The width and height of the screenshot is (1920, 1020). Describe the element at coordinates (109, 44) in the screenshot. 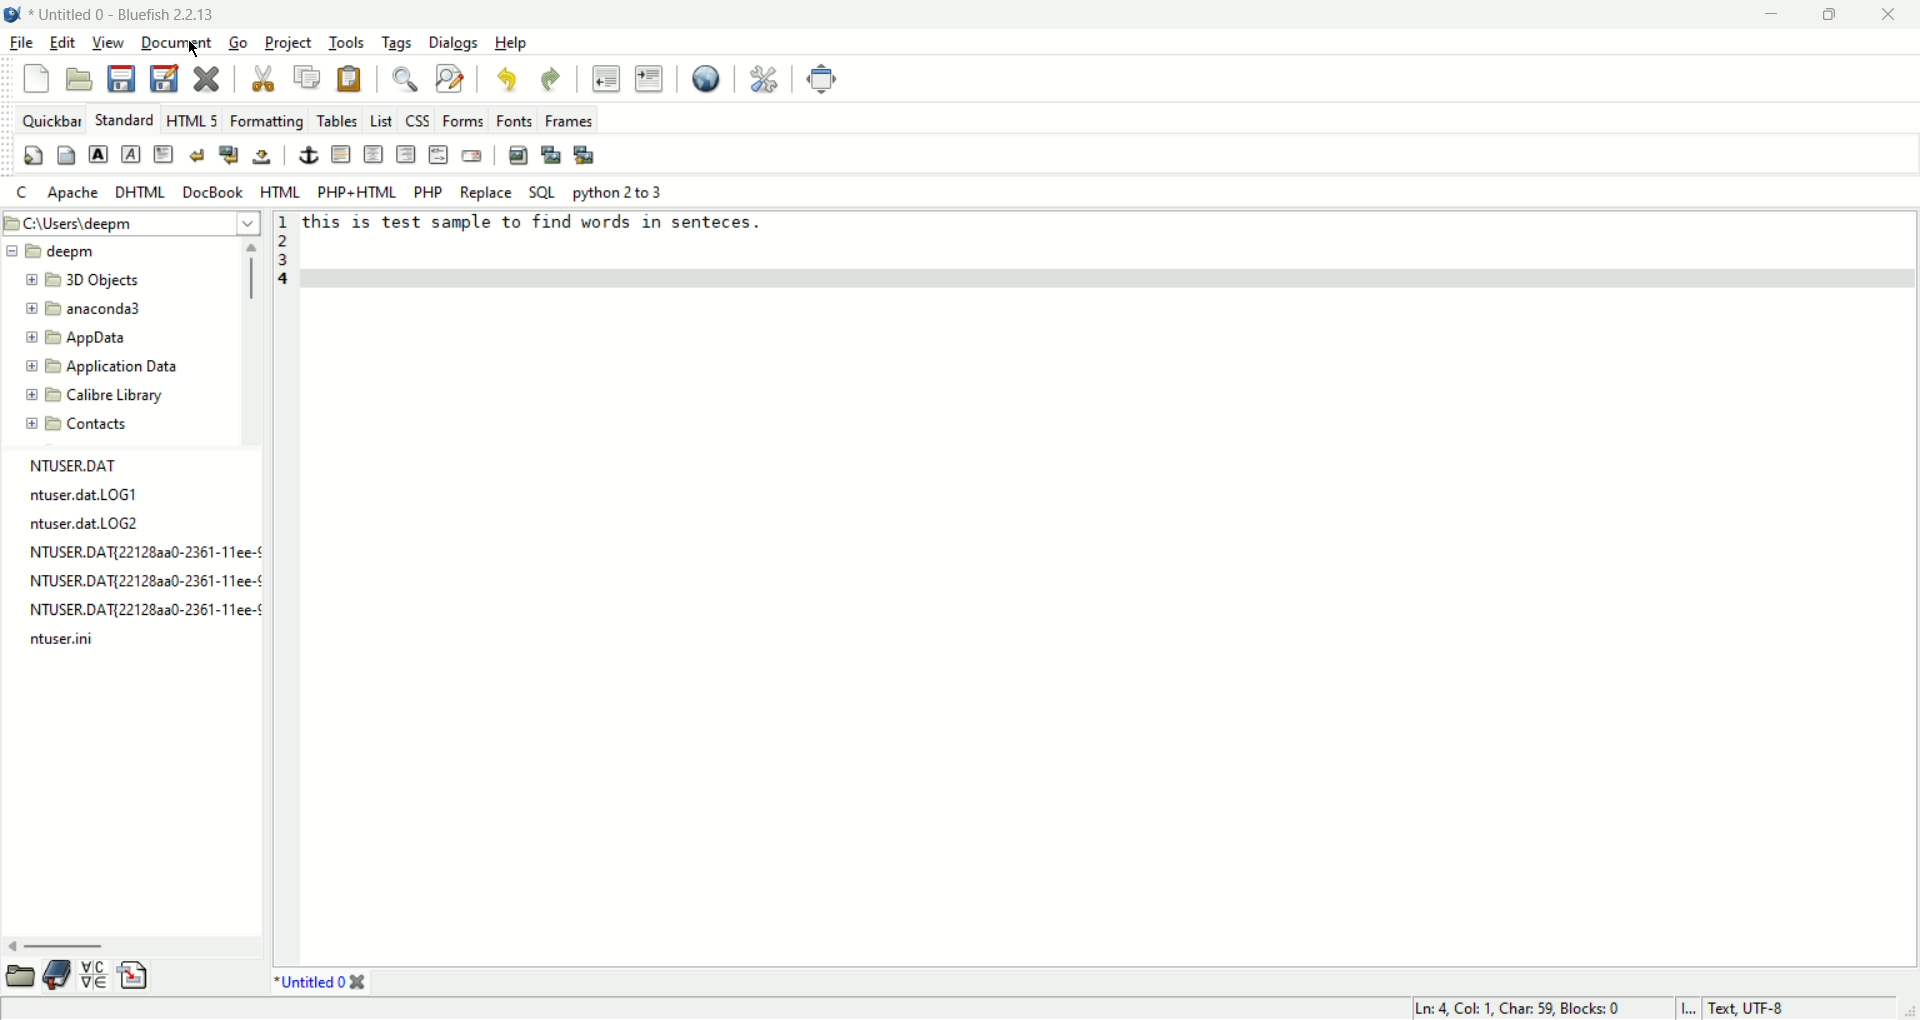

I see `view` at that location.